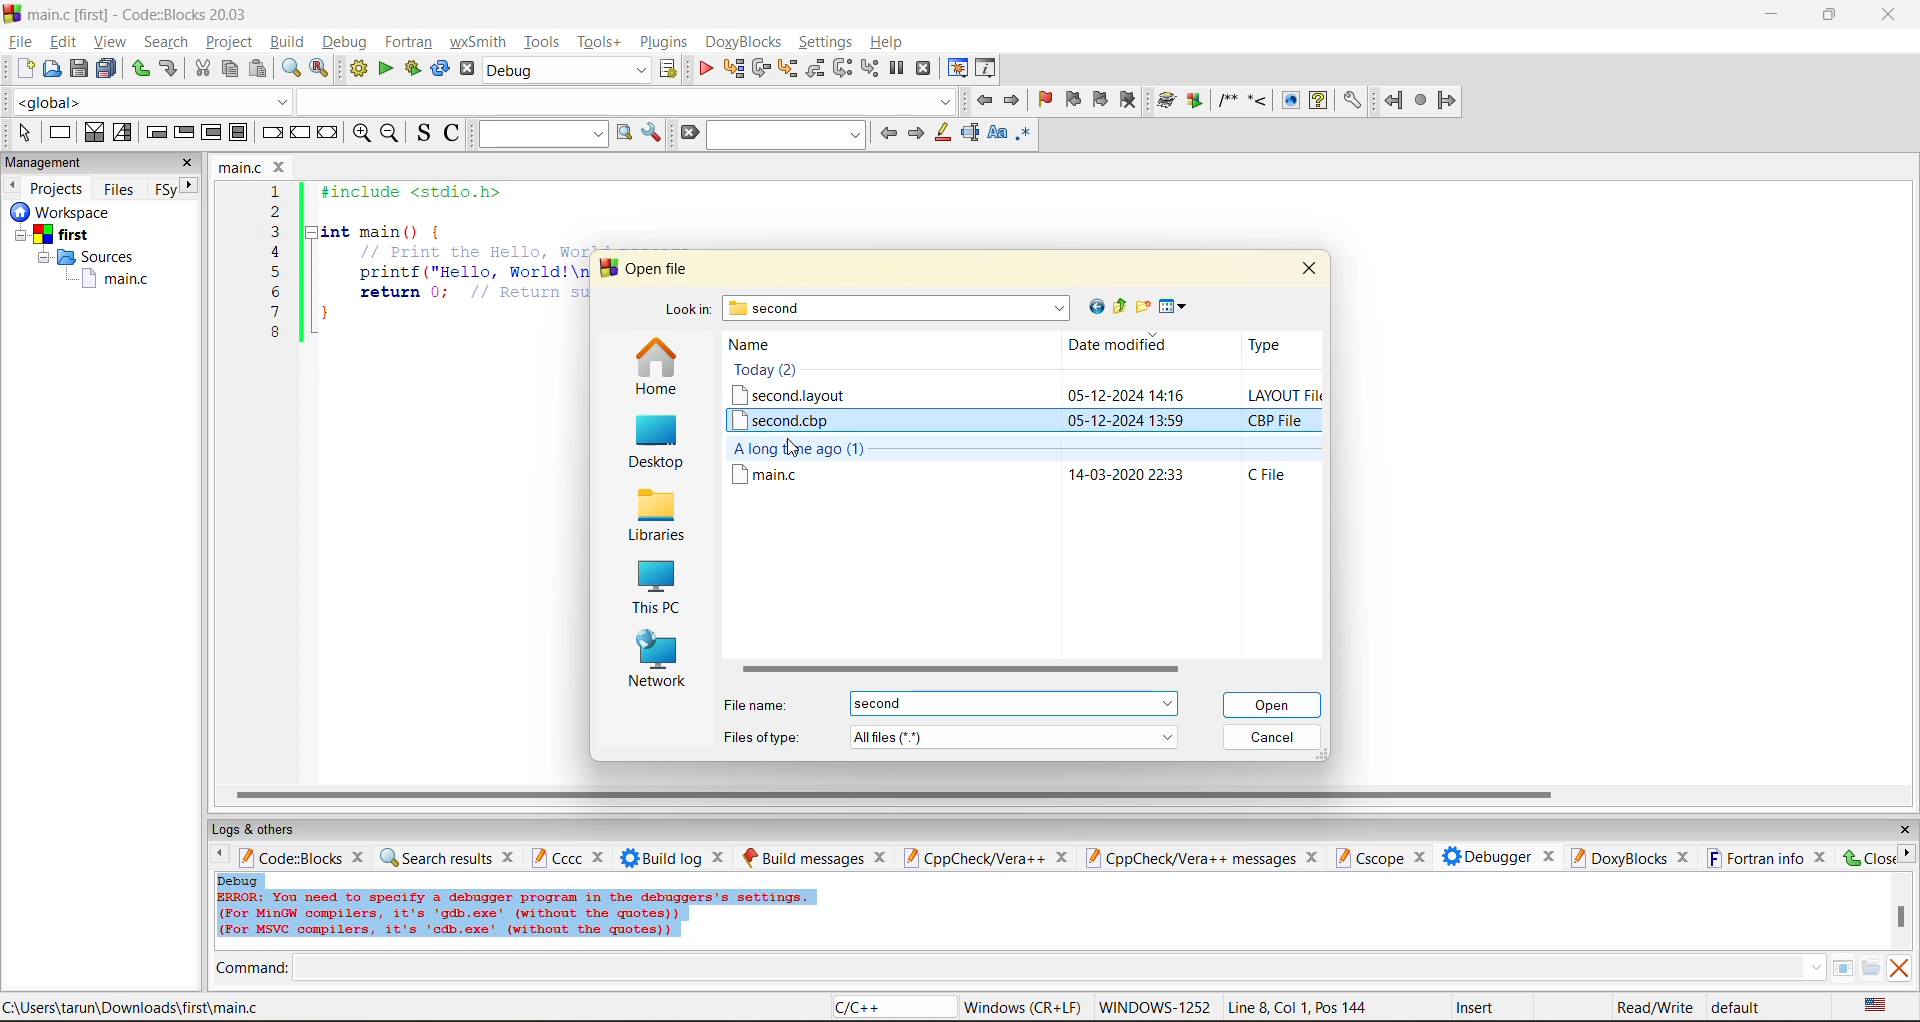 The height and width of the screenshot is (1022, 1920). What do you see at coordinates (276, 252) in the screenshot?
I see `4` at bounding box center [276, 252].